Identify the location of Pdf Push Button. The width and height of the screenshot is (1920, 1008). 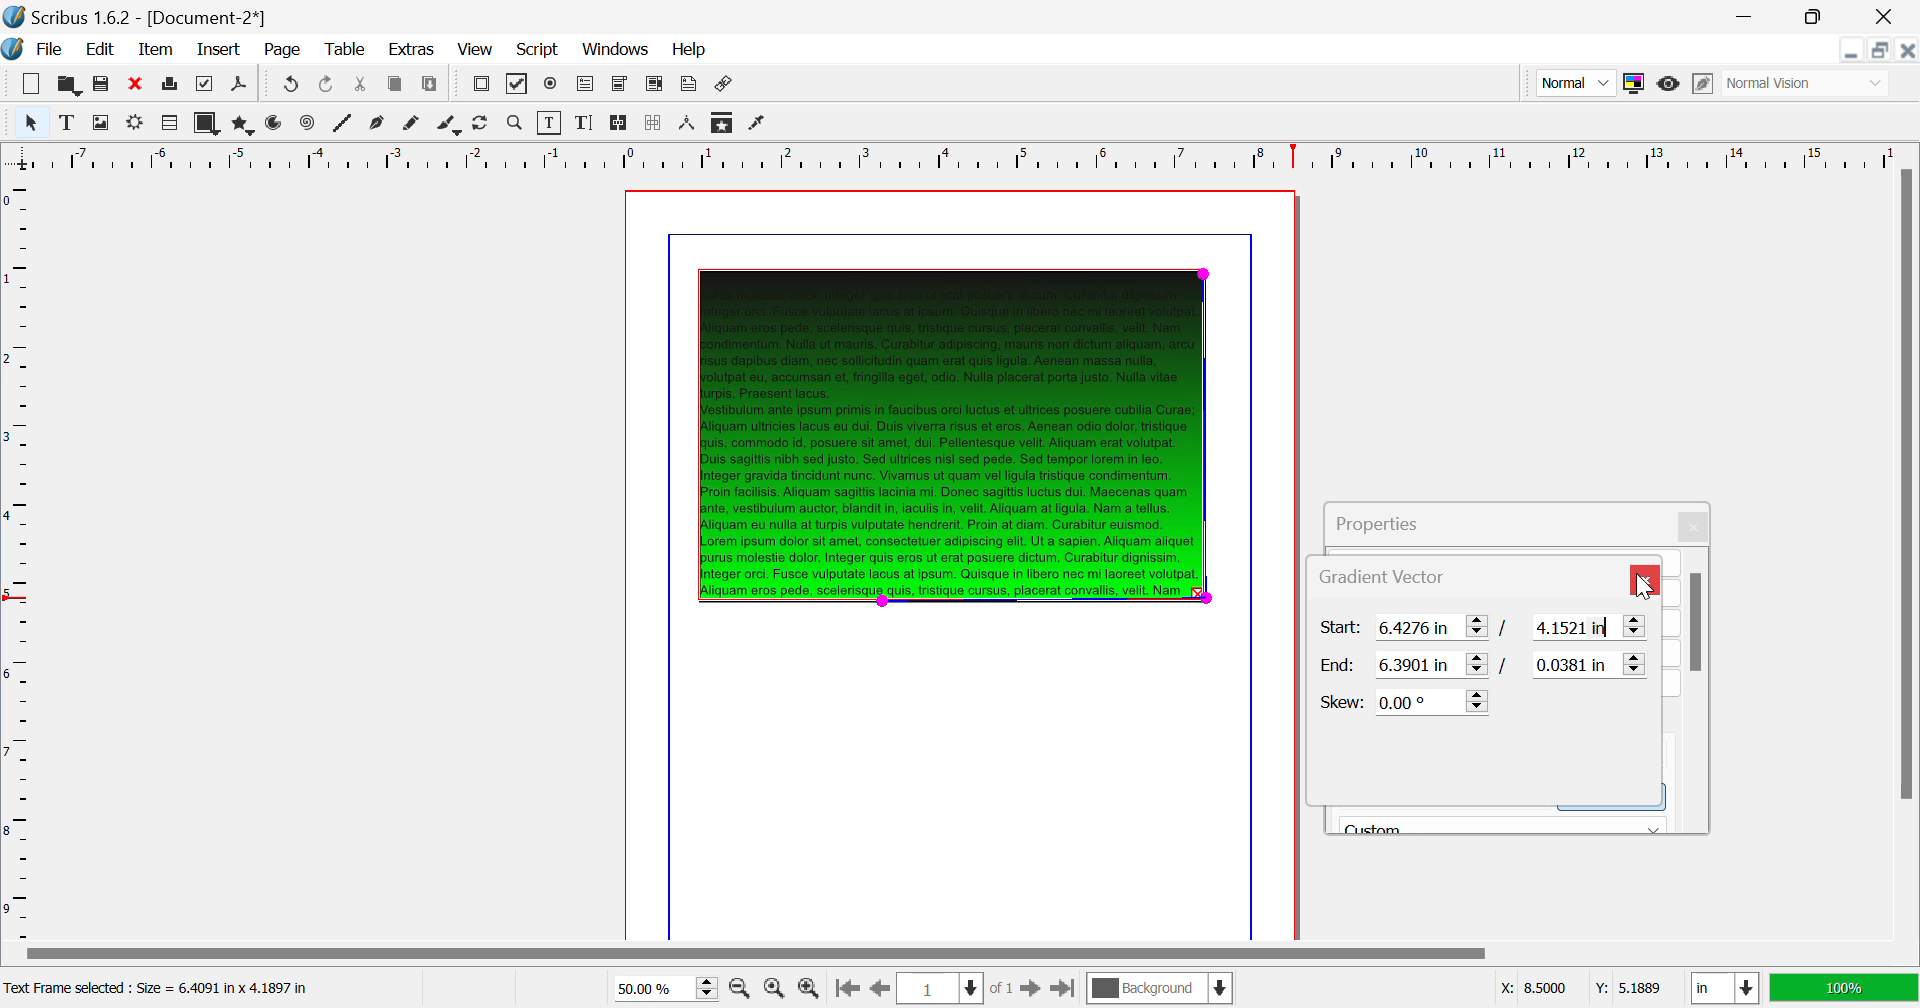
(481, 86).